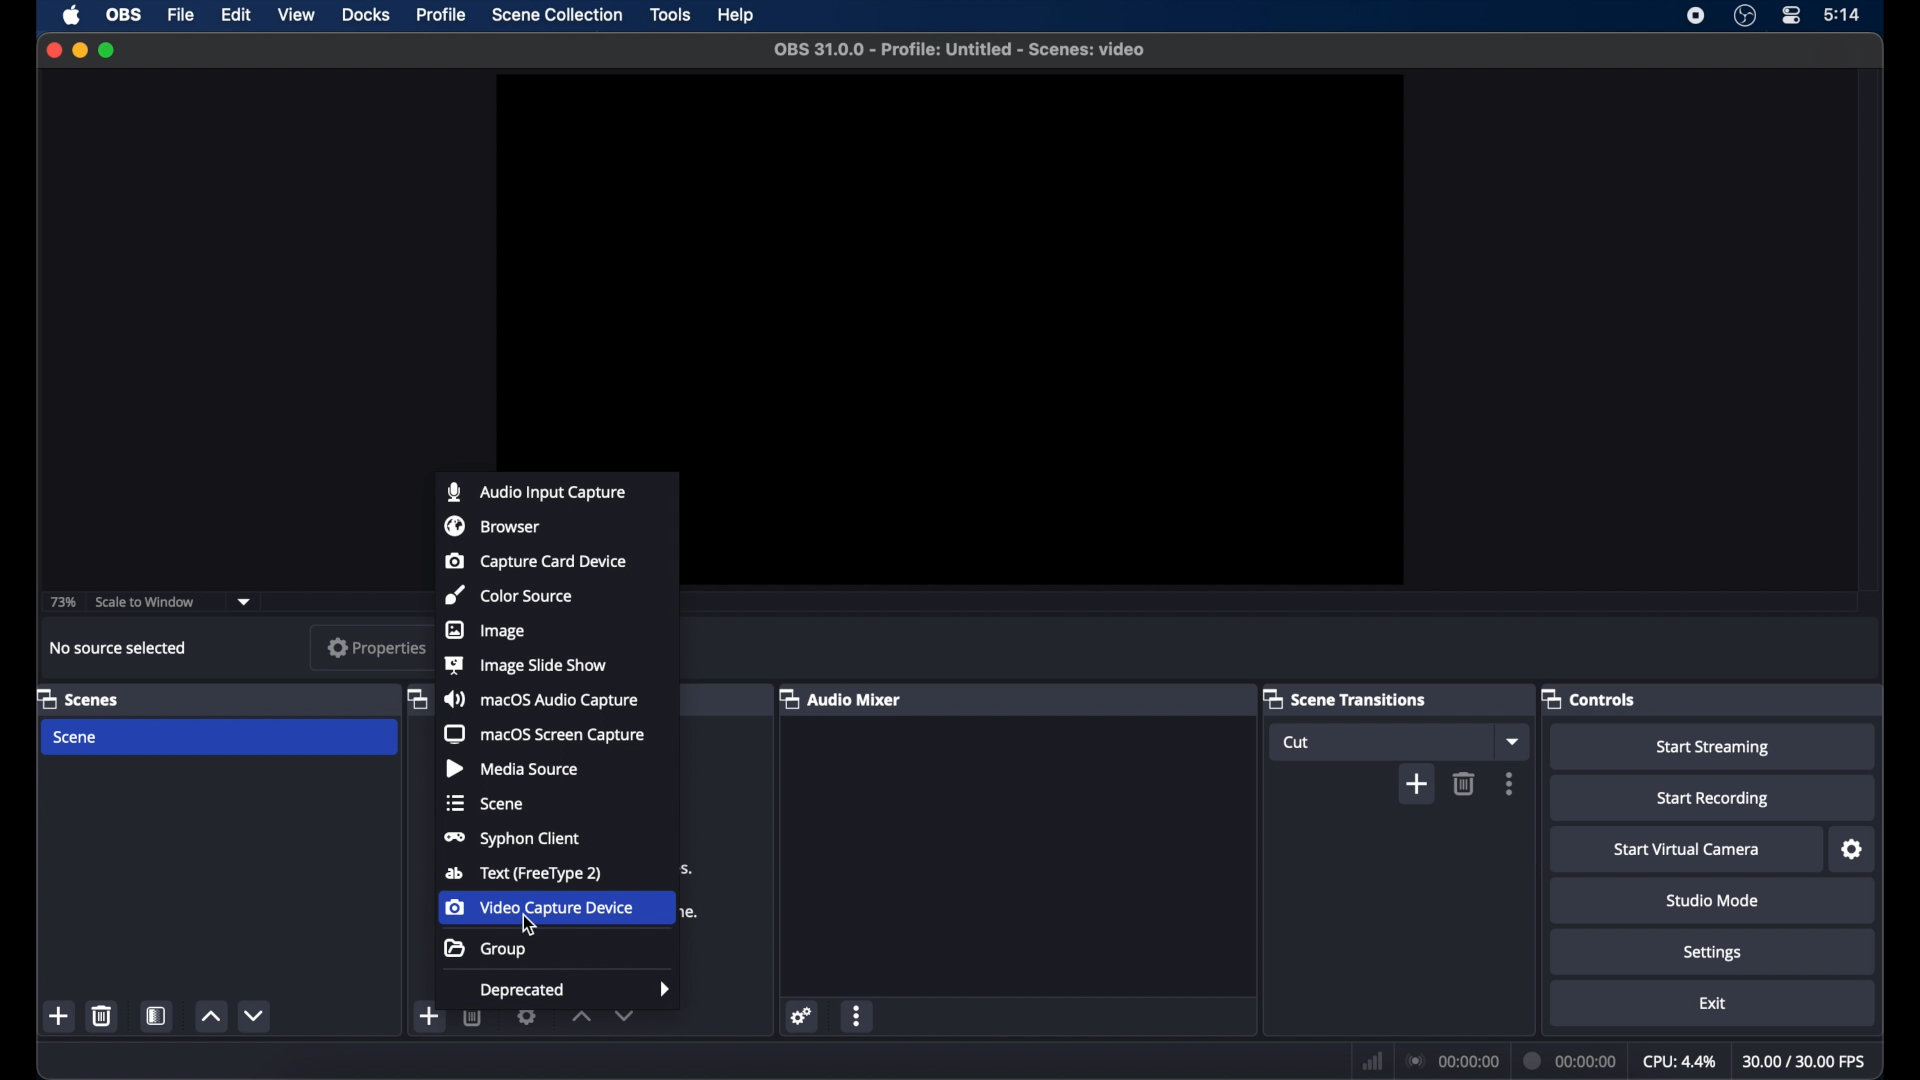 This screenshot has height=1080, width=1920. I want to click on close, so click(52, 50).